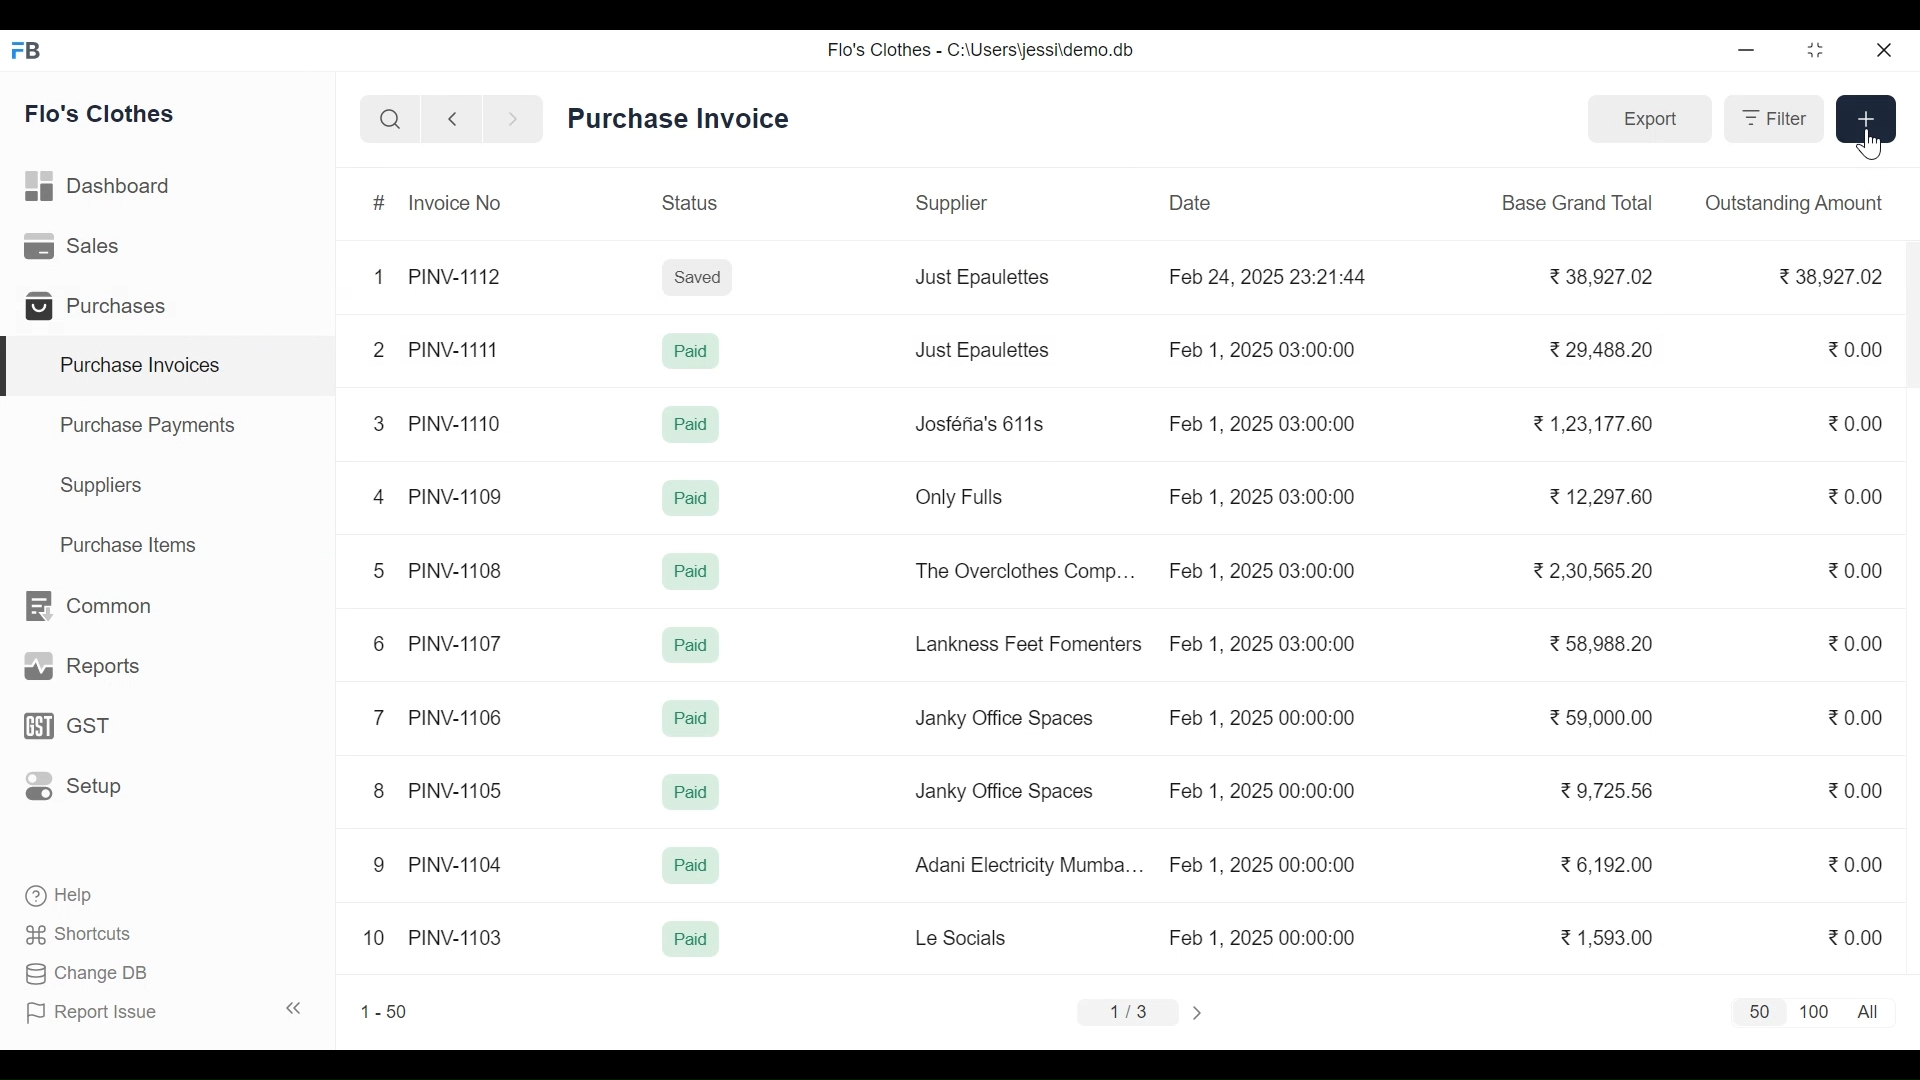  I want to click on £0.00, so click(1856, 643).